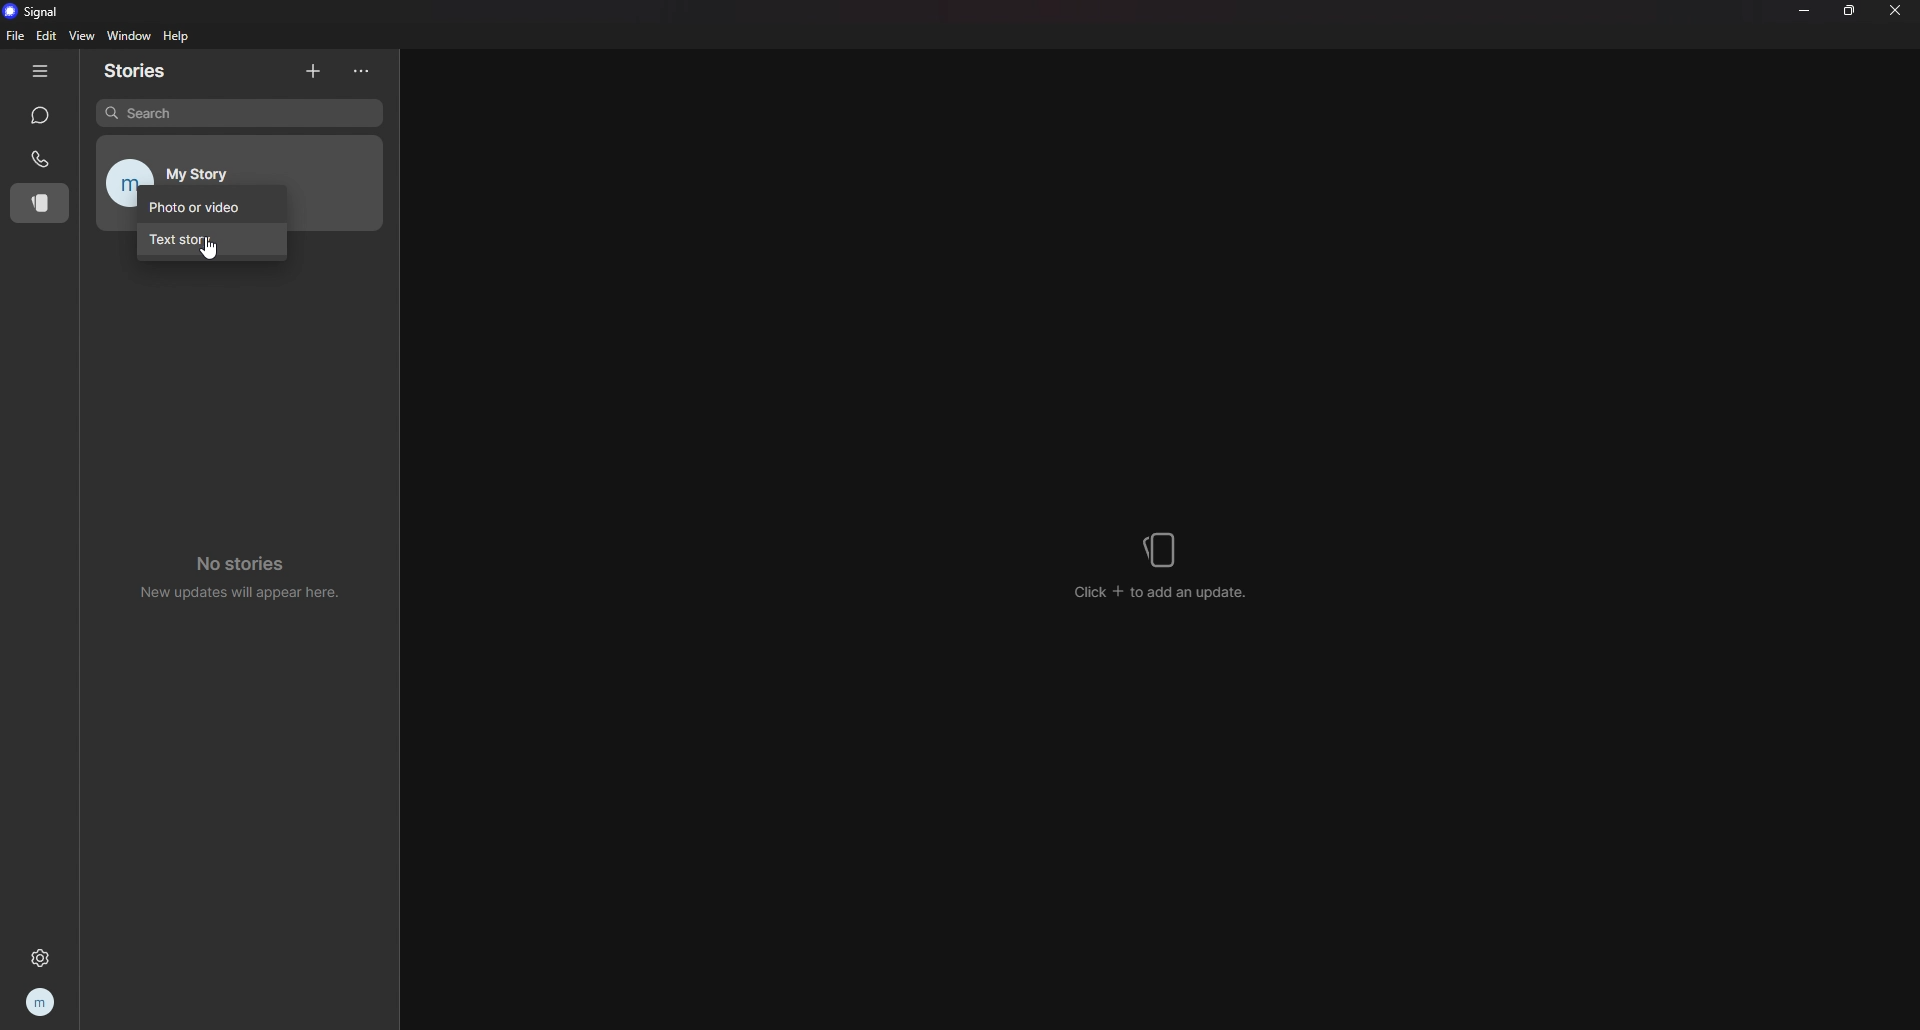 This screenshot has width=1920, height=1030. I want to click on minimize, so click(1804, 10).